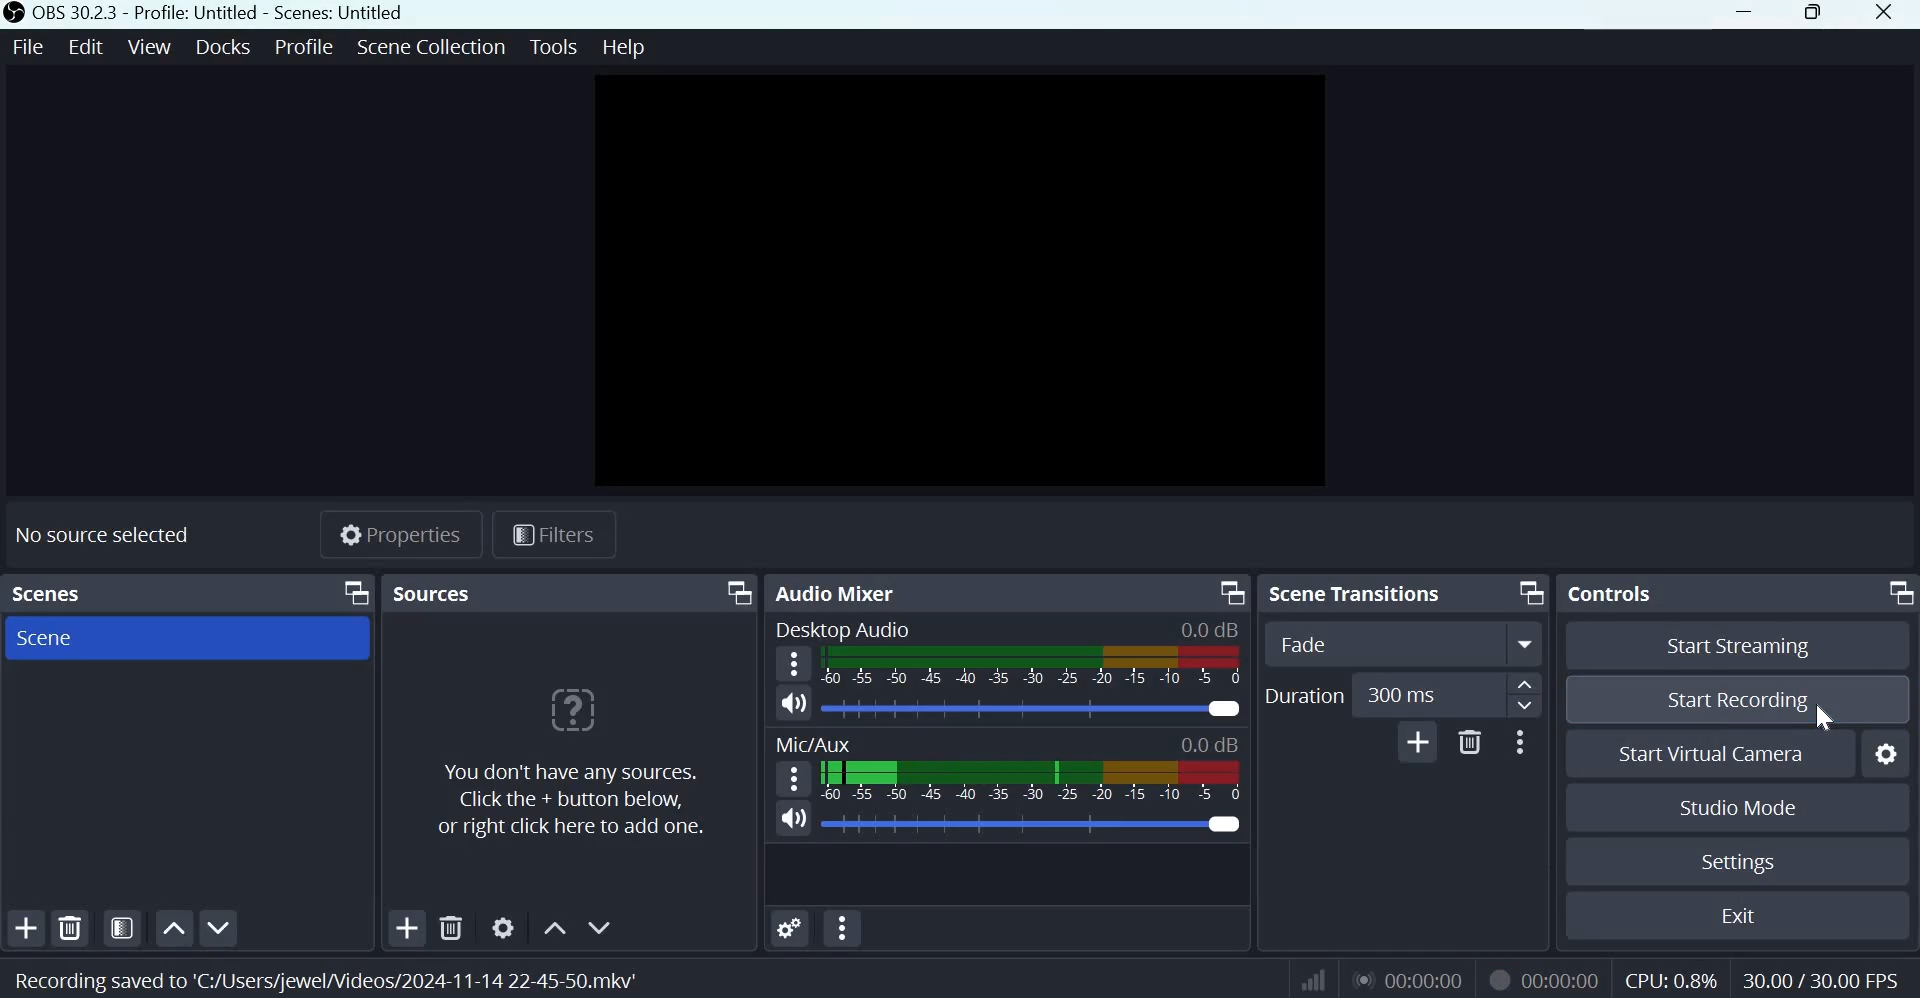 The image size is (1920, 998). What do you see at coordinates (1364, 593) in the screenshot?
I see `Scene transitions` at bounding box center [1364, 593].